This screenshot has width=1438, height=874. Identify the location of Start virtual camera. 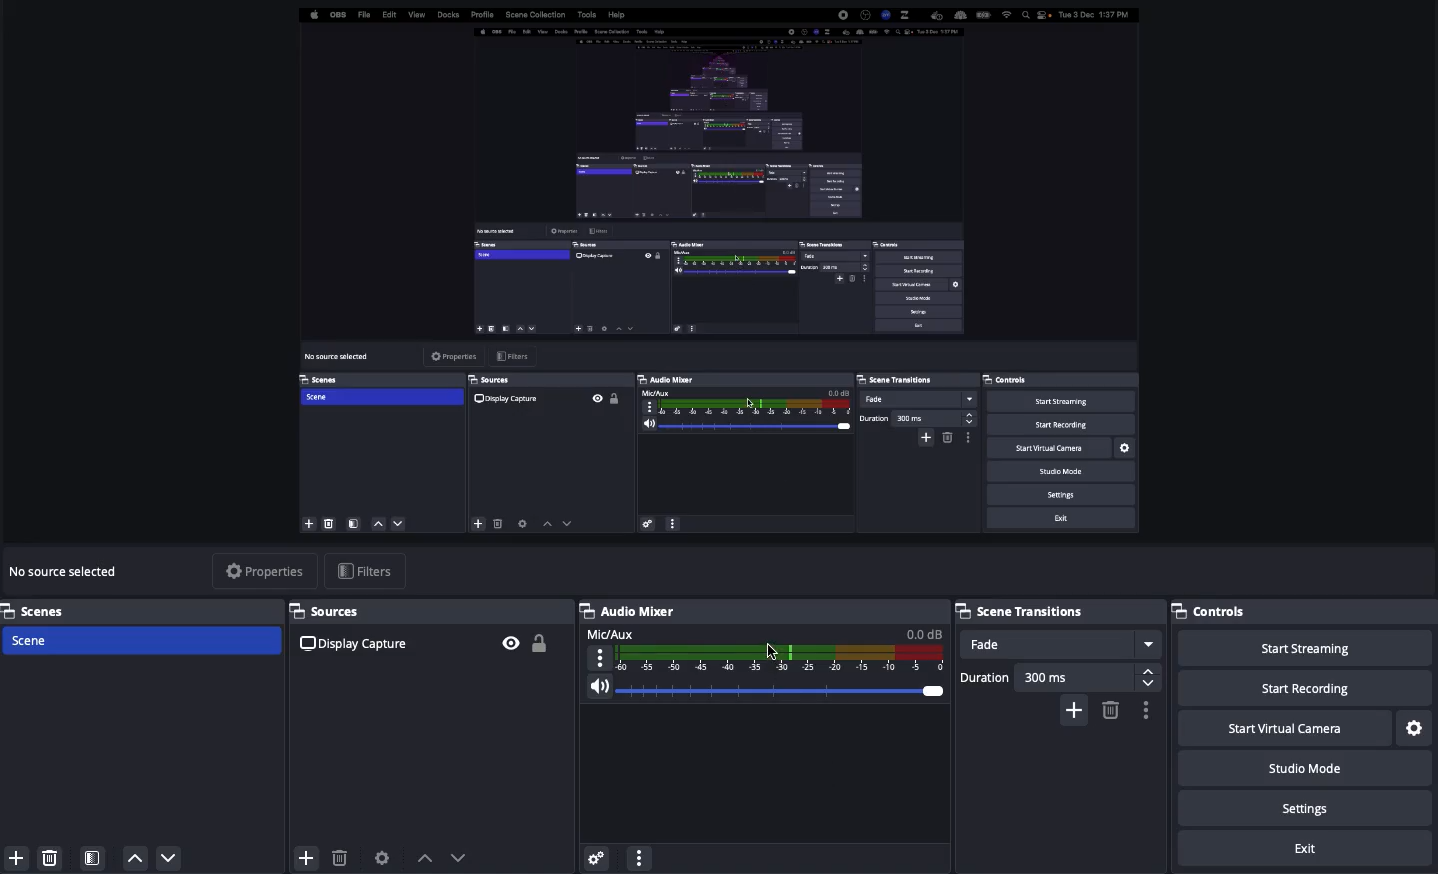
(1282, 729).